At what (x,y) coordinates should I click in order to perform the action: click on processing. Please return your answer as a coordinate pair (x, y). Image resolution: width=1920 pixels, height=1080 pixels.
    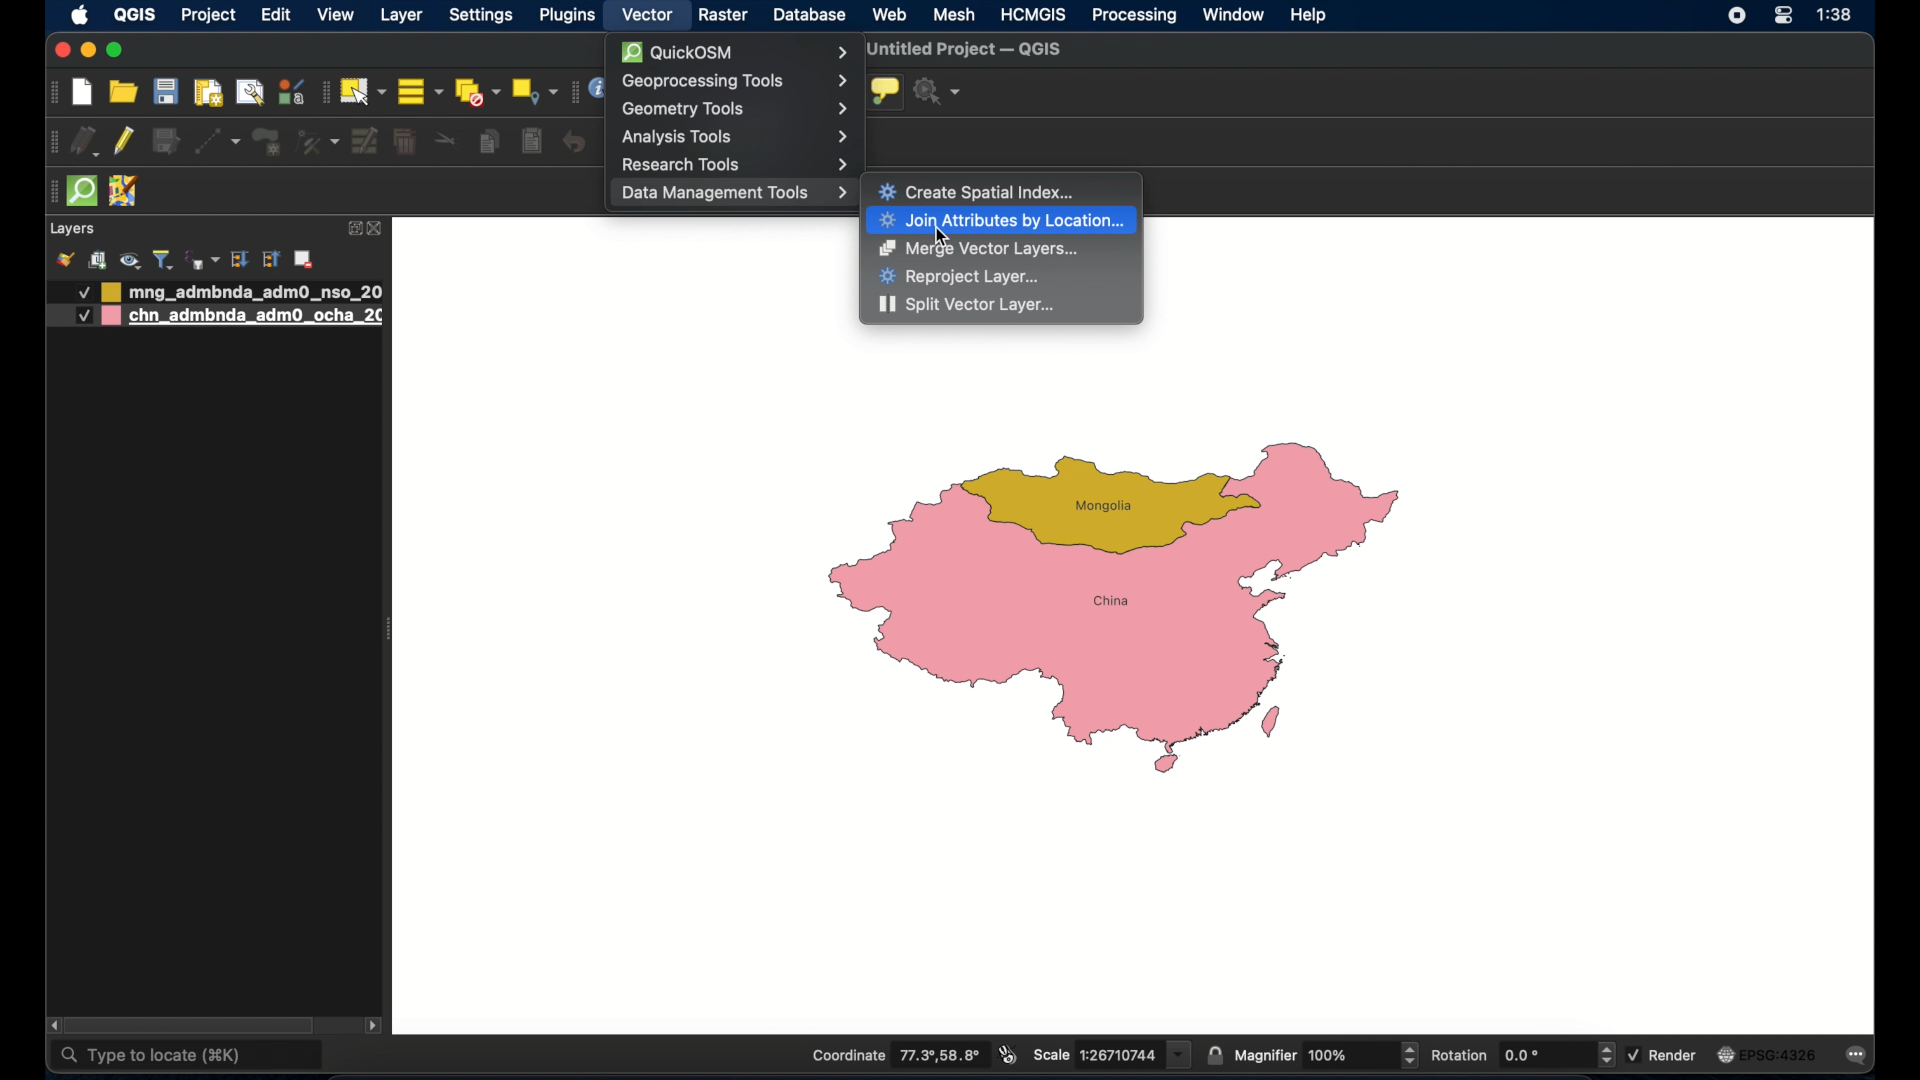
    Looking at the image, I should click on (1135, 17).